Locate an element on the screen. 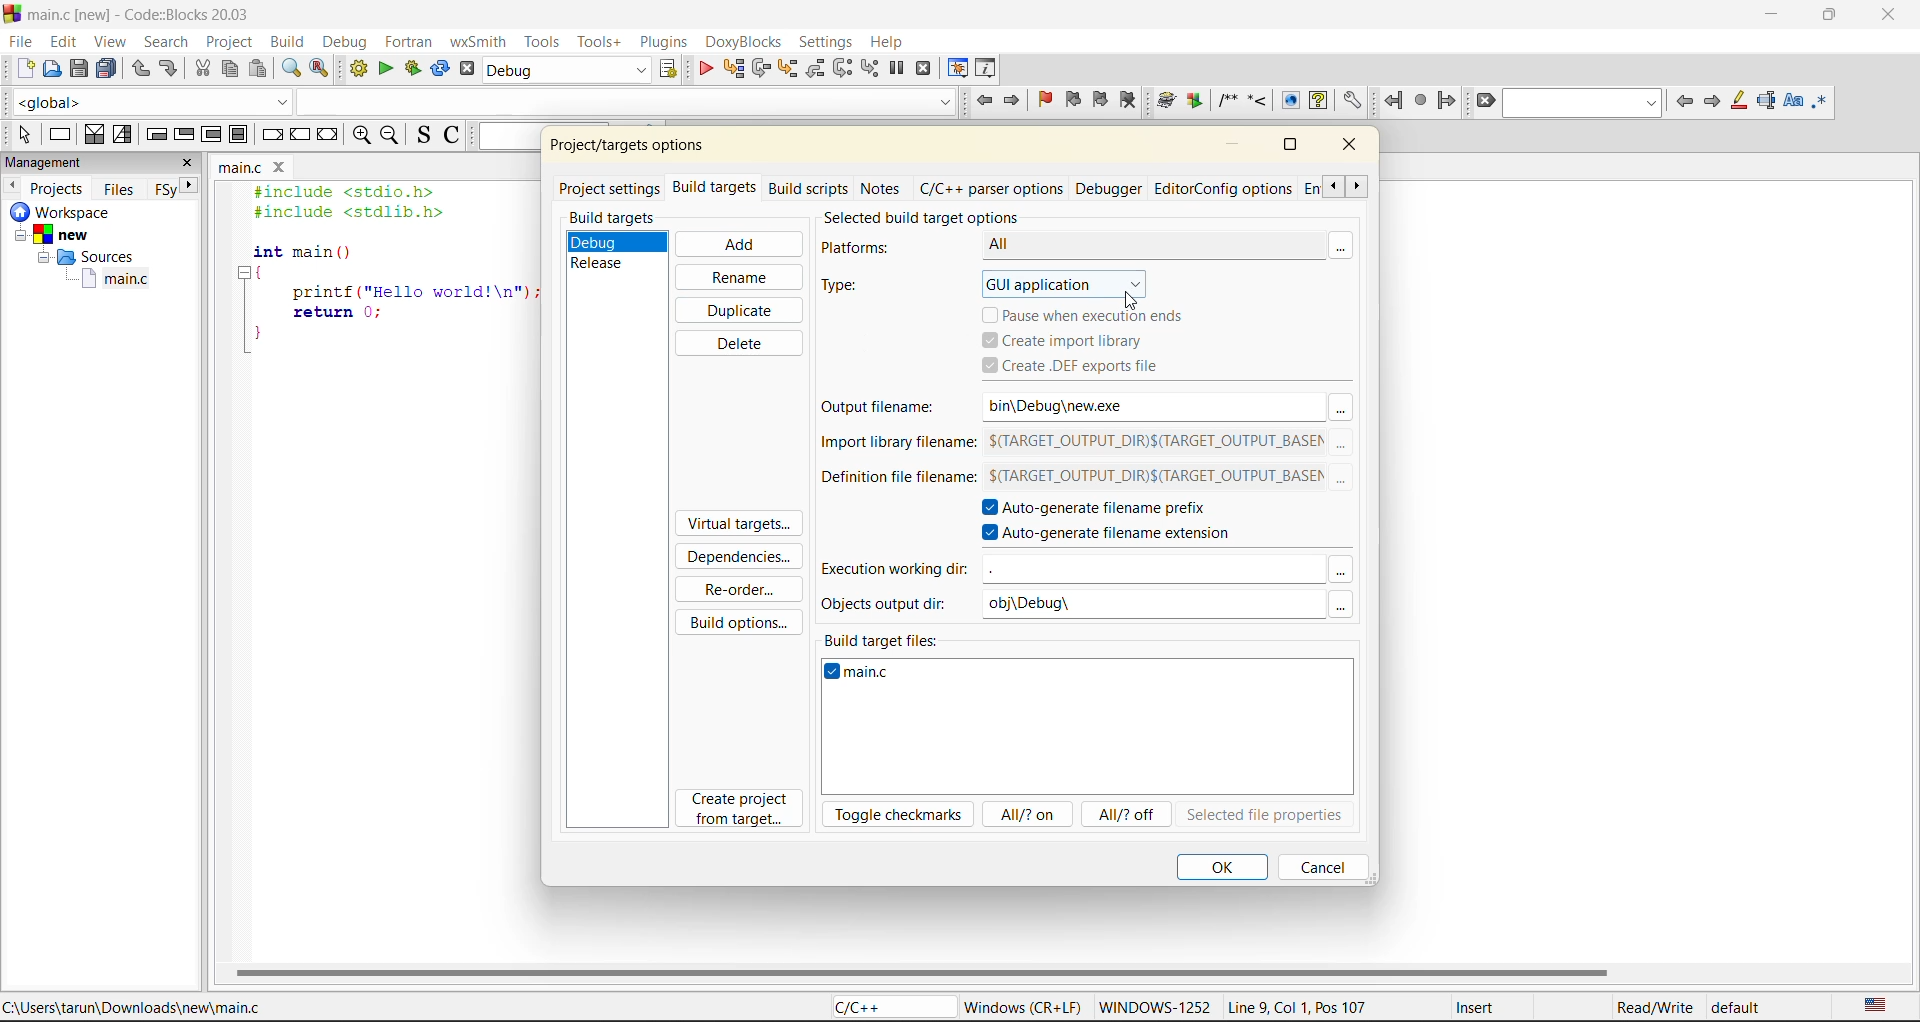  gui application is located at coordinates (1085, 282).